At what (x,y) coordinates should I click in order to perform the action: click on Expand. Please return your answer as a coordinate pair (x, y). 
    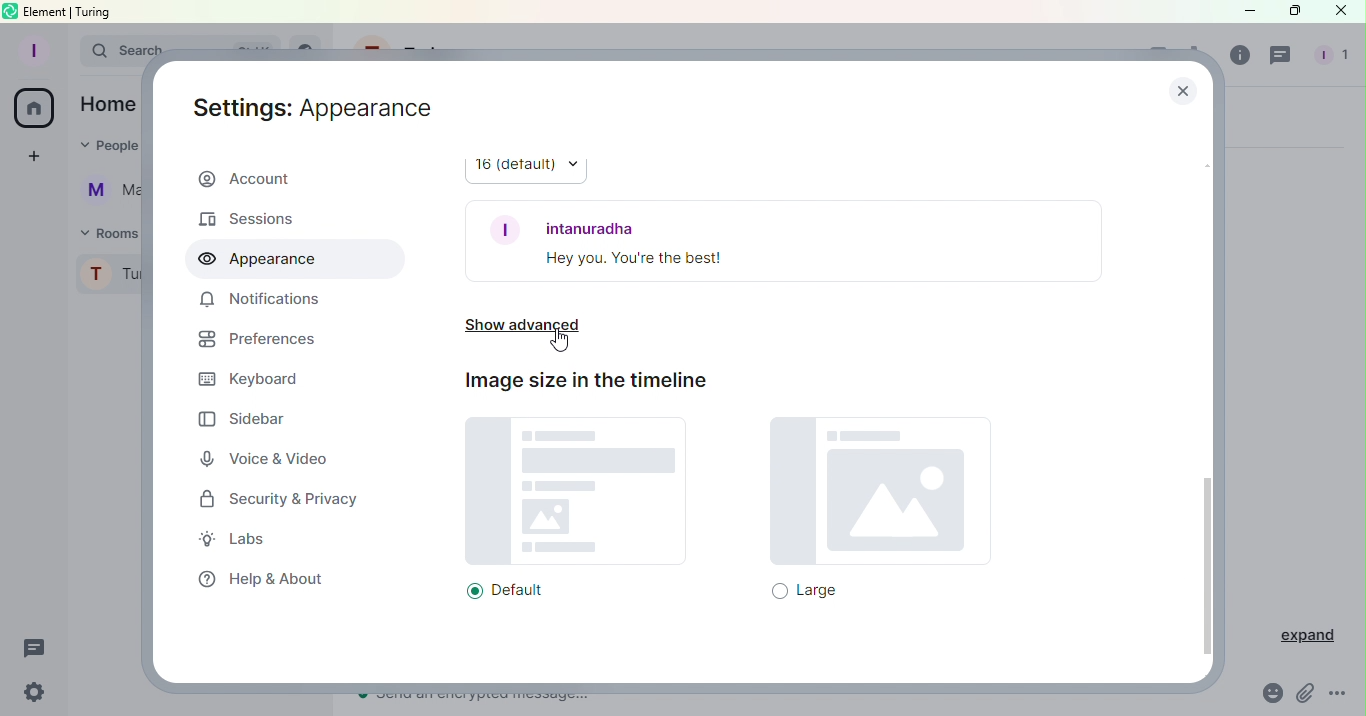
    Looking at the image, I should click on (1308, 637).